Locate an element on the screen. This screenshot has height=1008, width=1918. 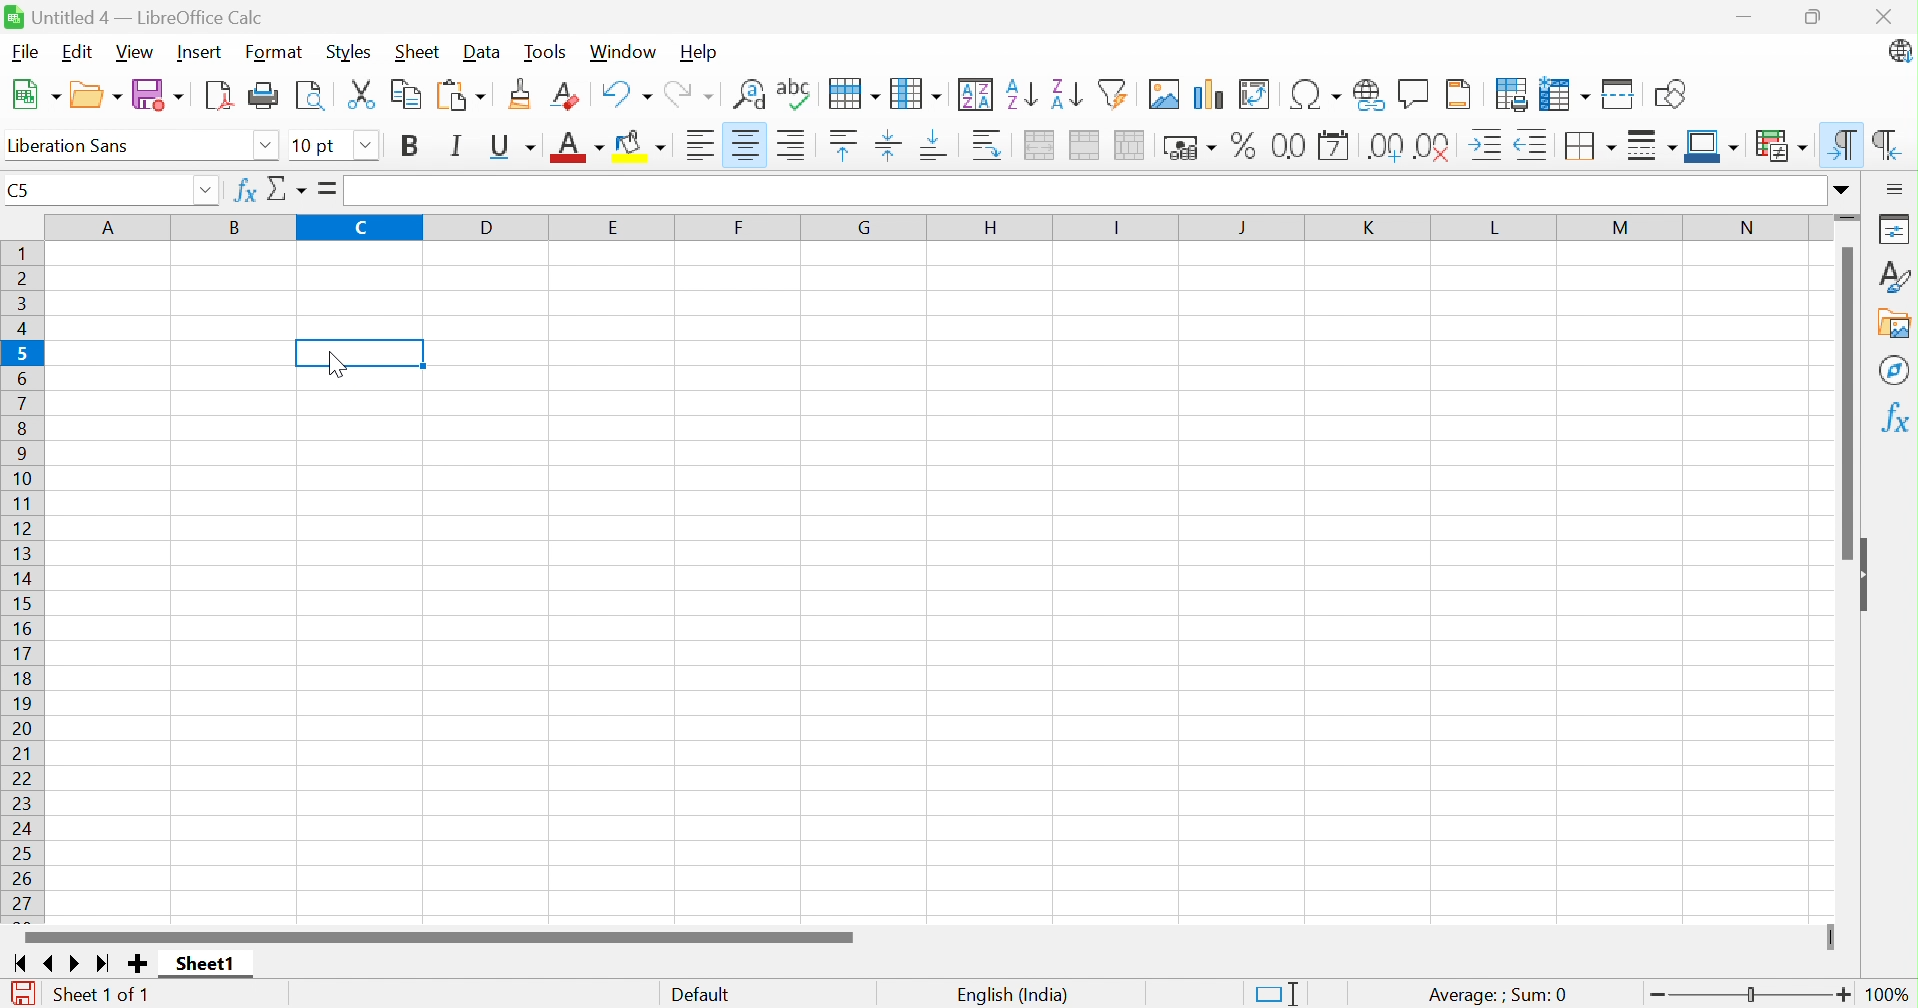
Properties is located at coordinates (1895, 228).